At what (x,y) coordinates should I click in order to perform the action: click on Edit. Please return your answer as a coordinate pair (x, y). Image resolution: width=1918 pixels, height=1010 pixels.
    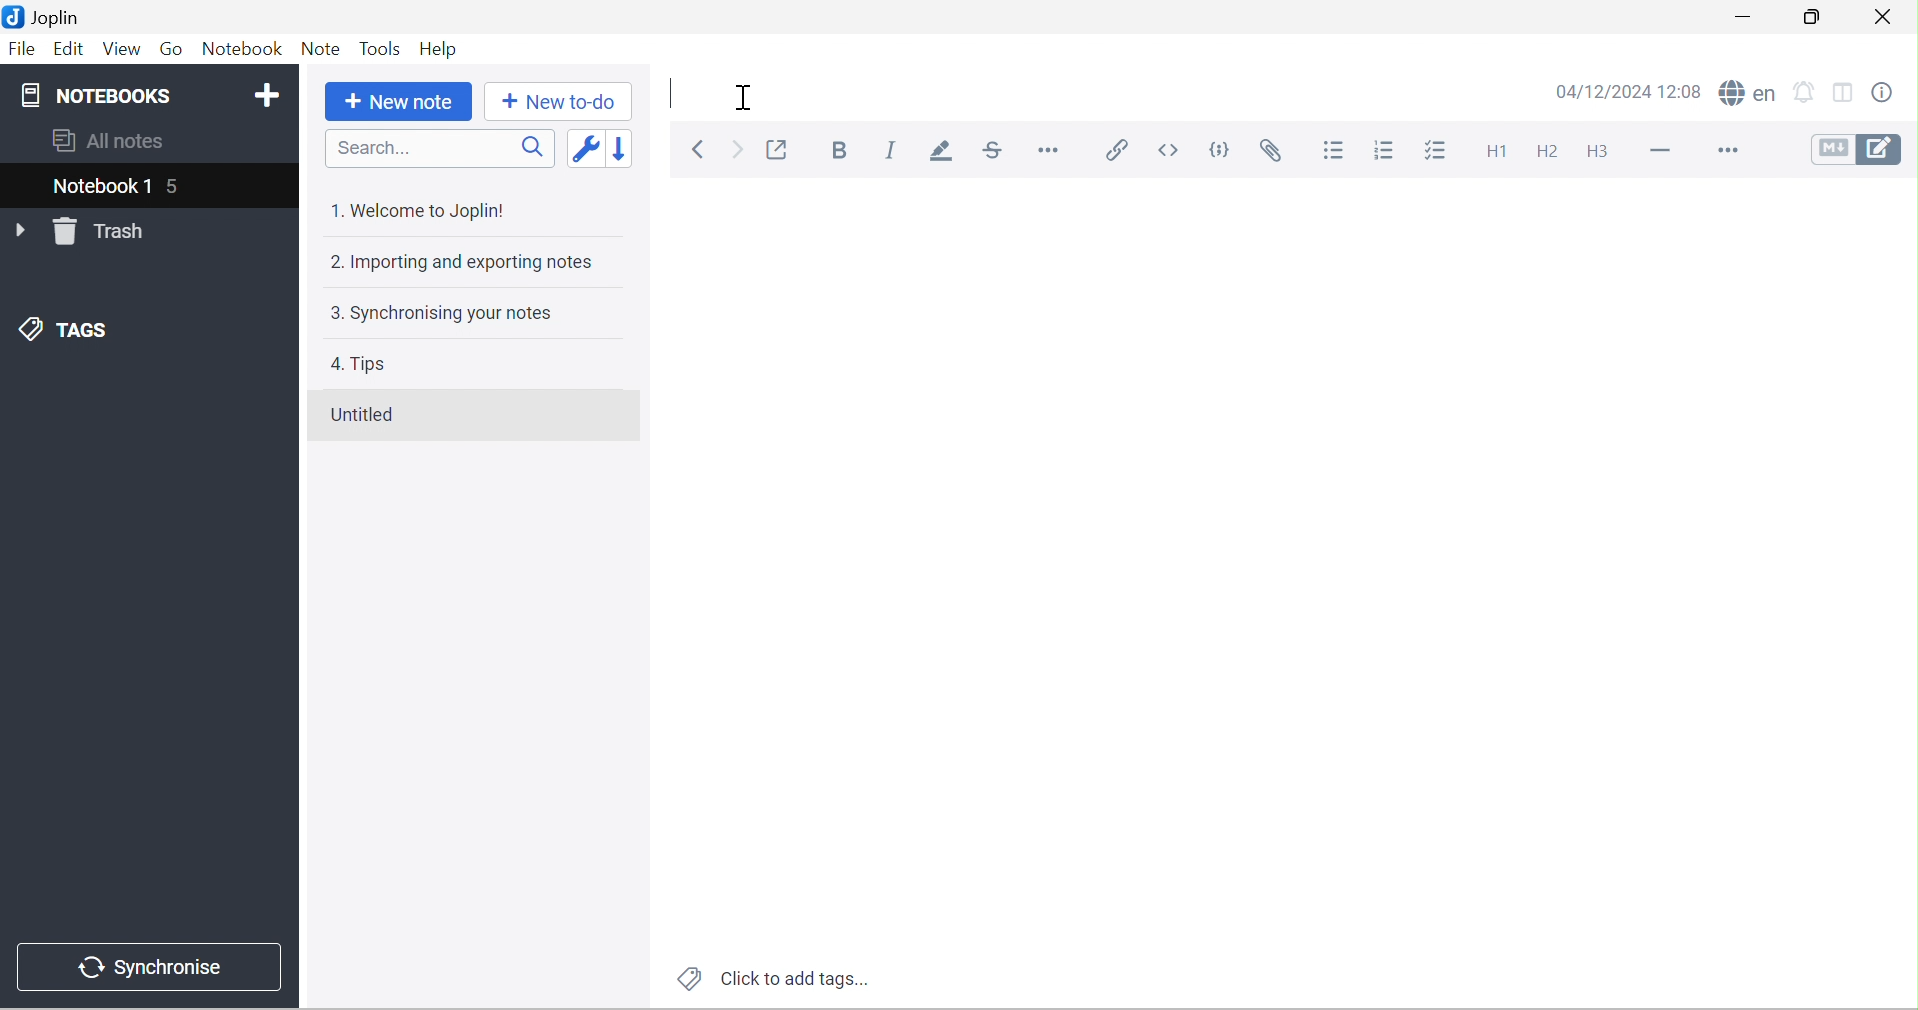
    Looking at the image, I should click on (69, 51).